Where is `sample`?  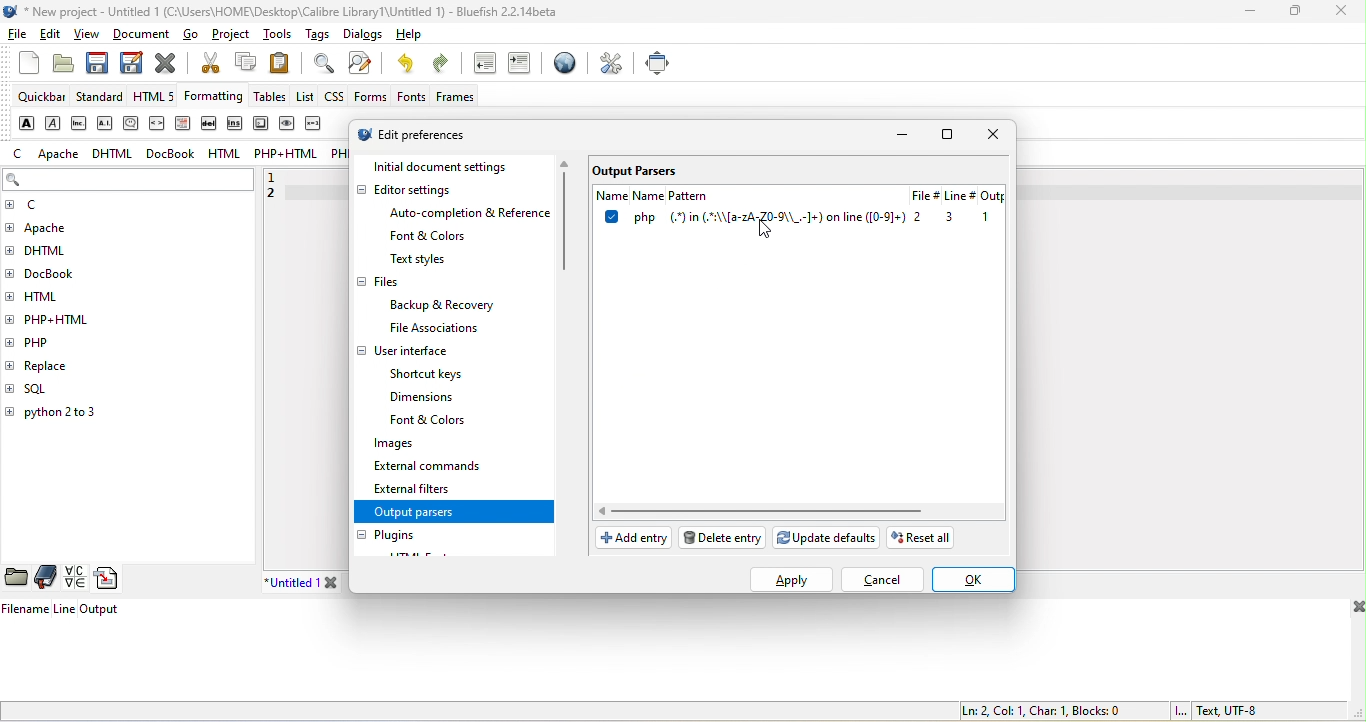
sample is located at coordinates (288, 126).